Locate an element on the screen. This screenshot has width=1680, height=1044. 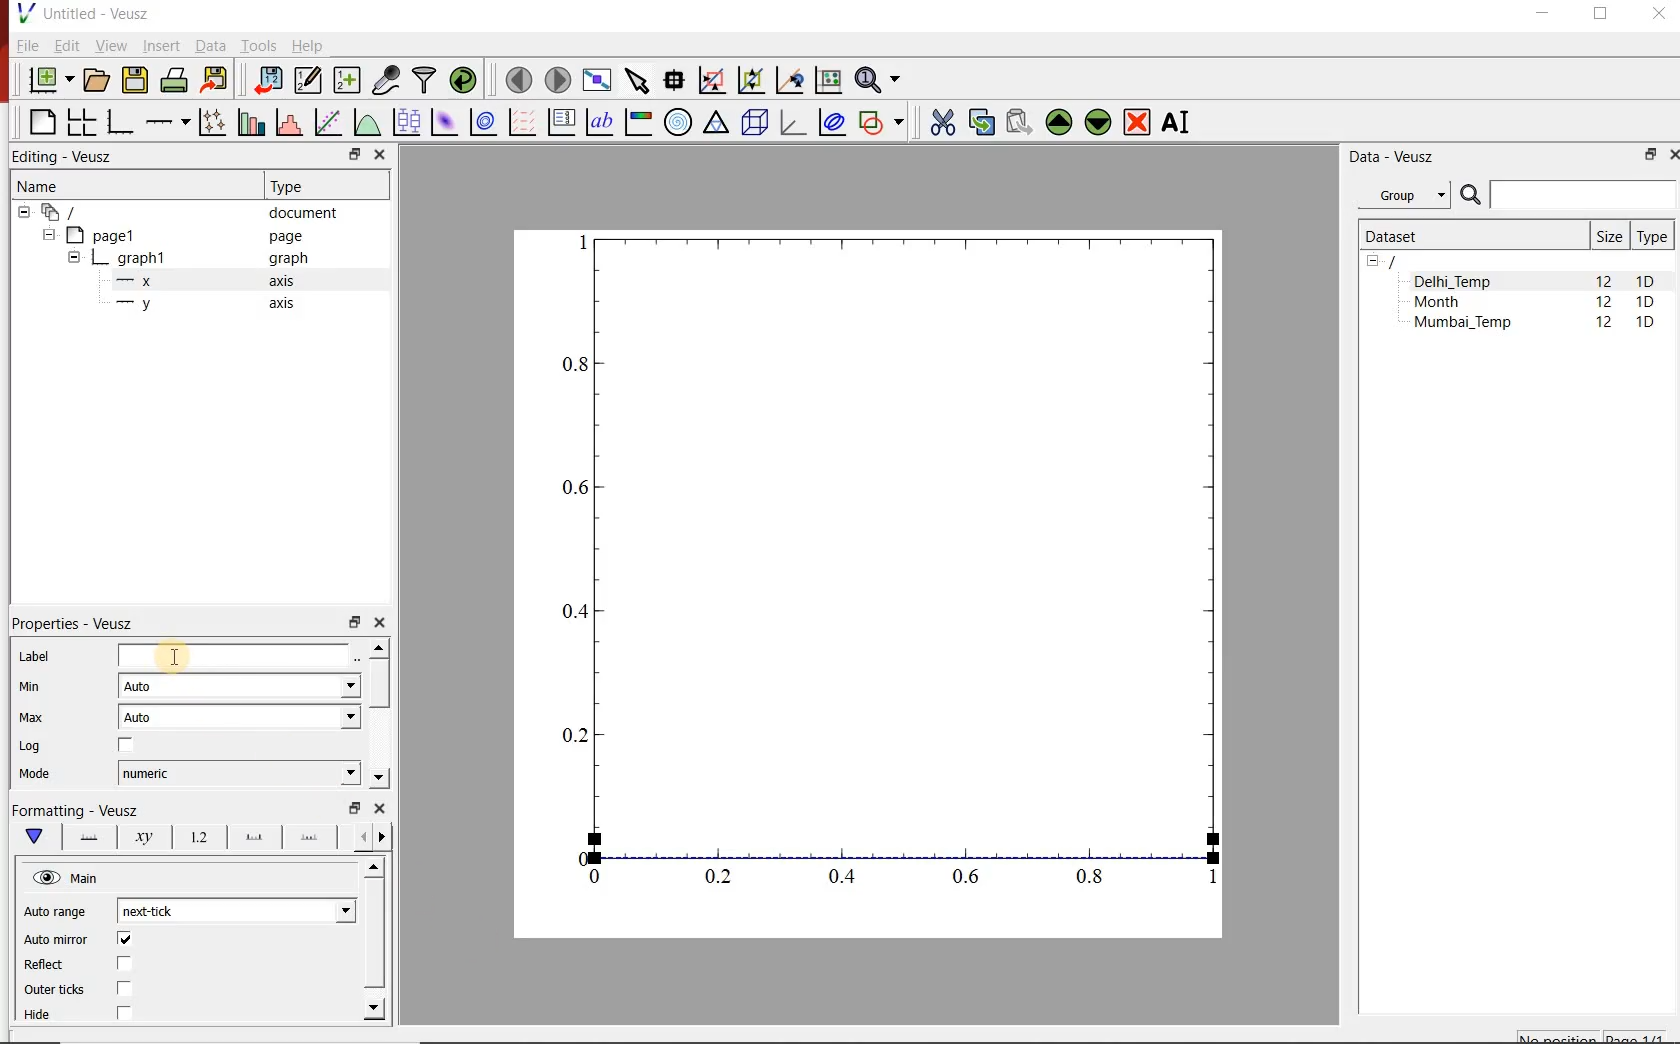
Month is located at coordinates (1451, 302).